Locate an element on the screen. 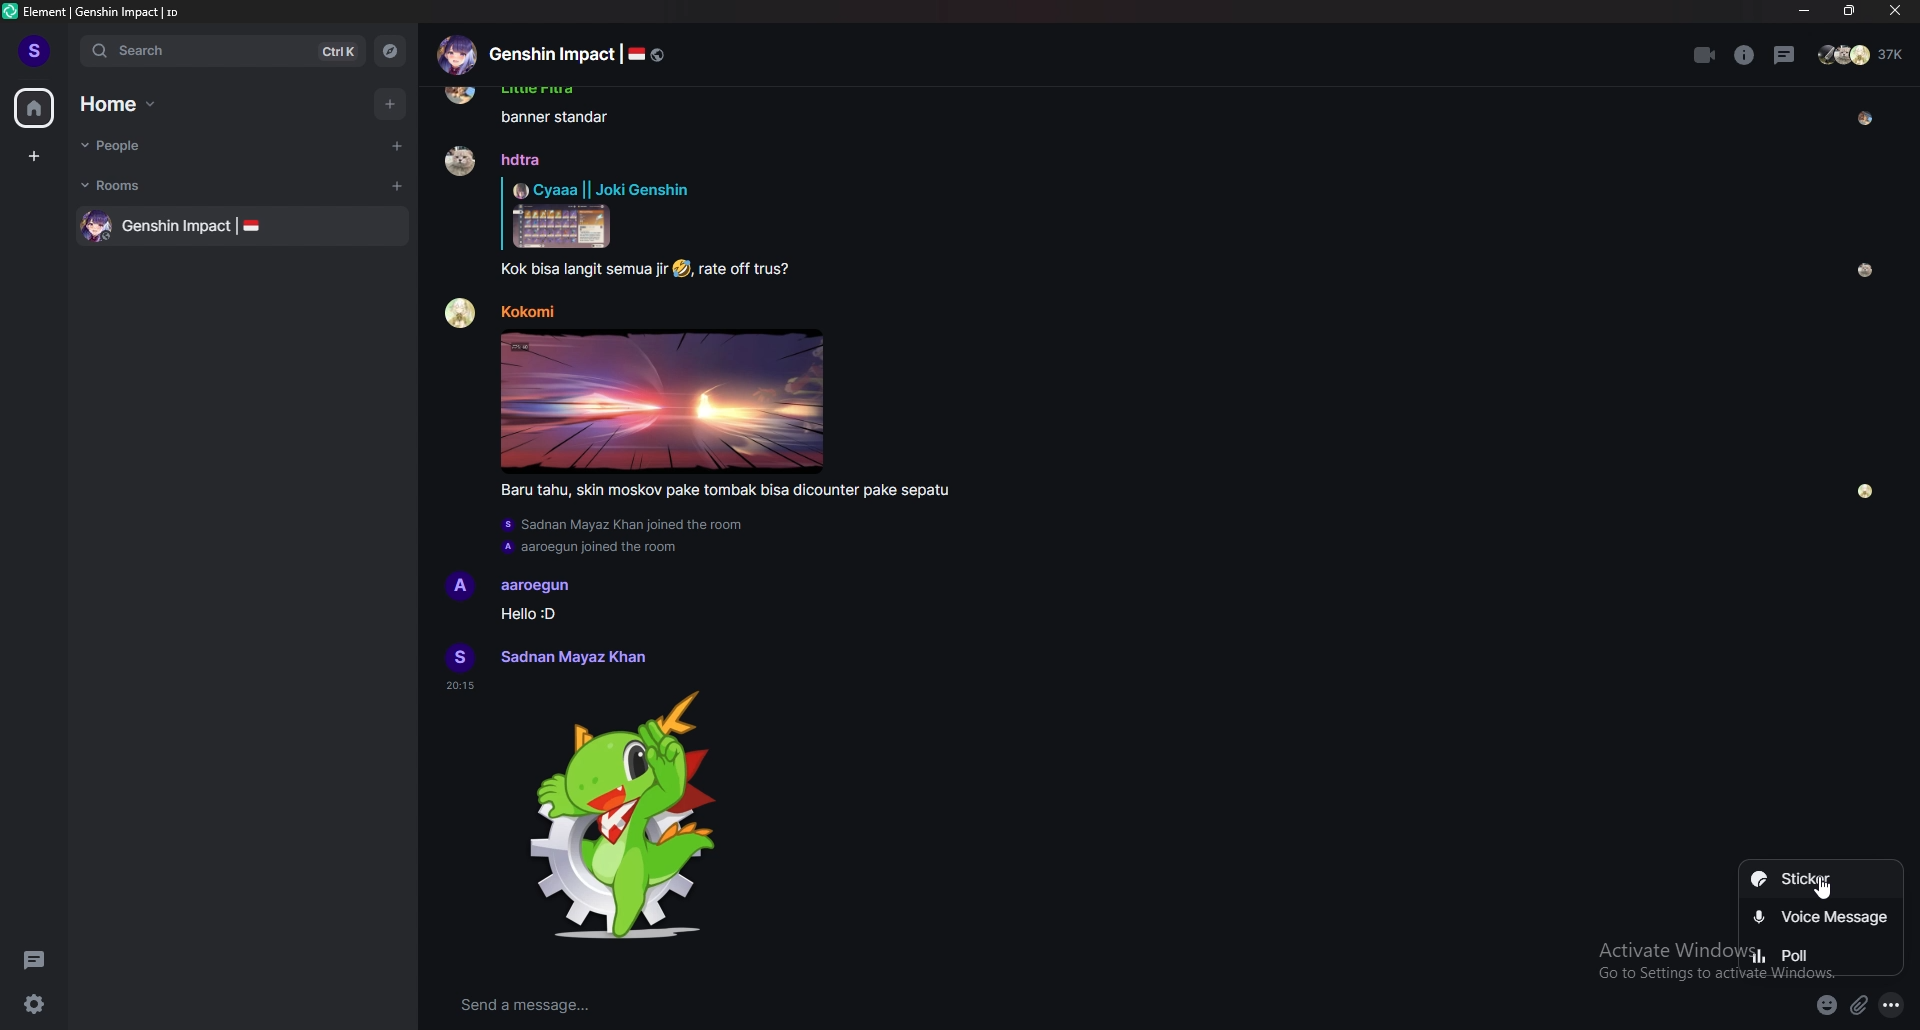 The image size is (1920, 1030). Sadnan Mayaz Khan is located at coordinates (572, 657).